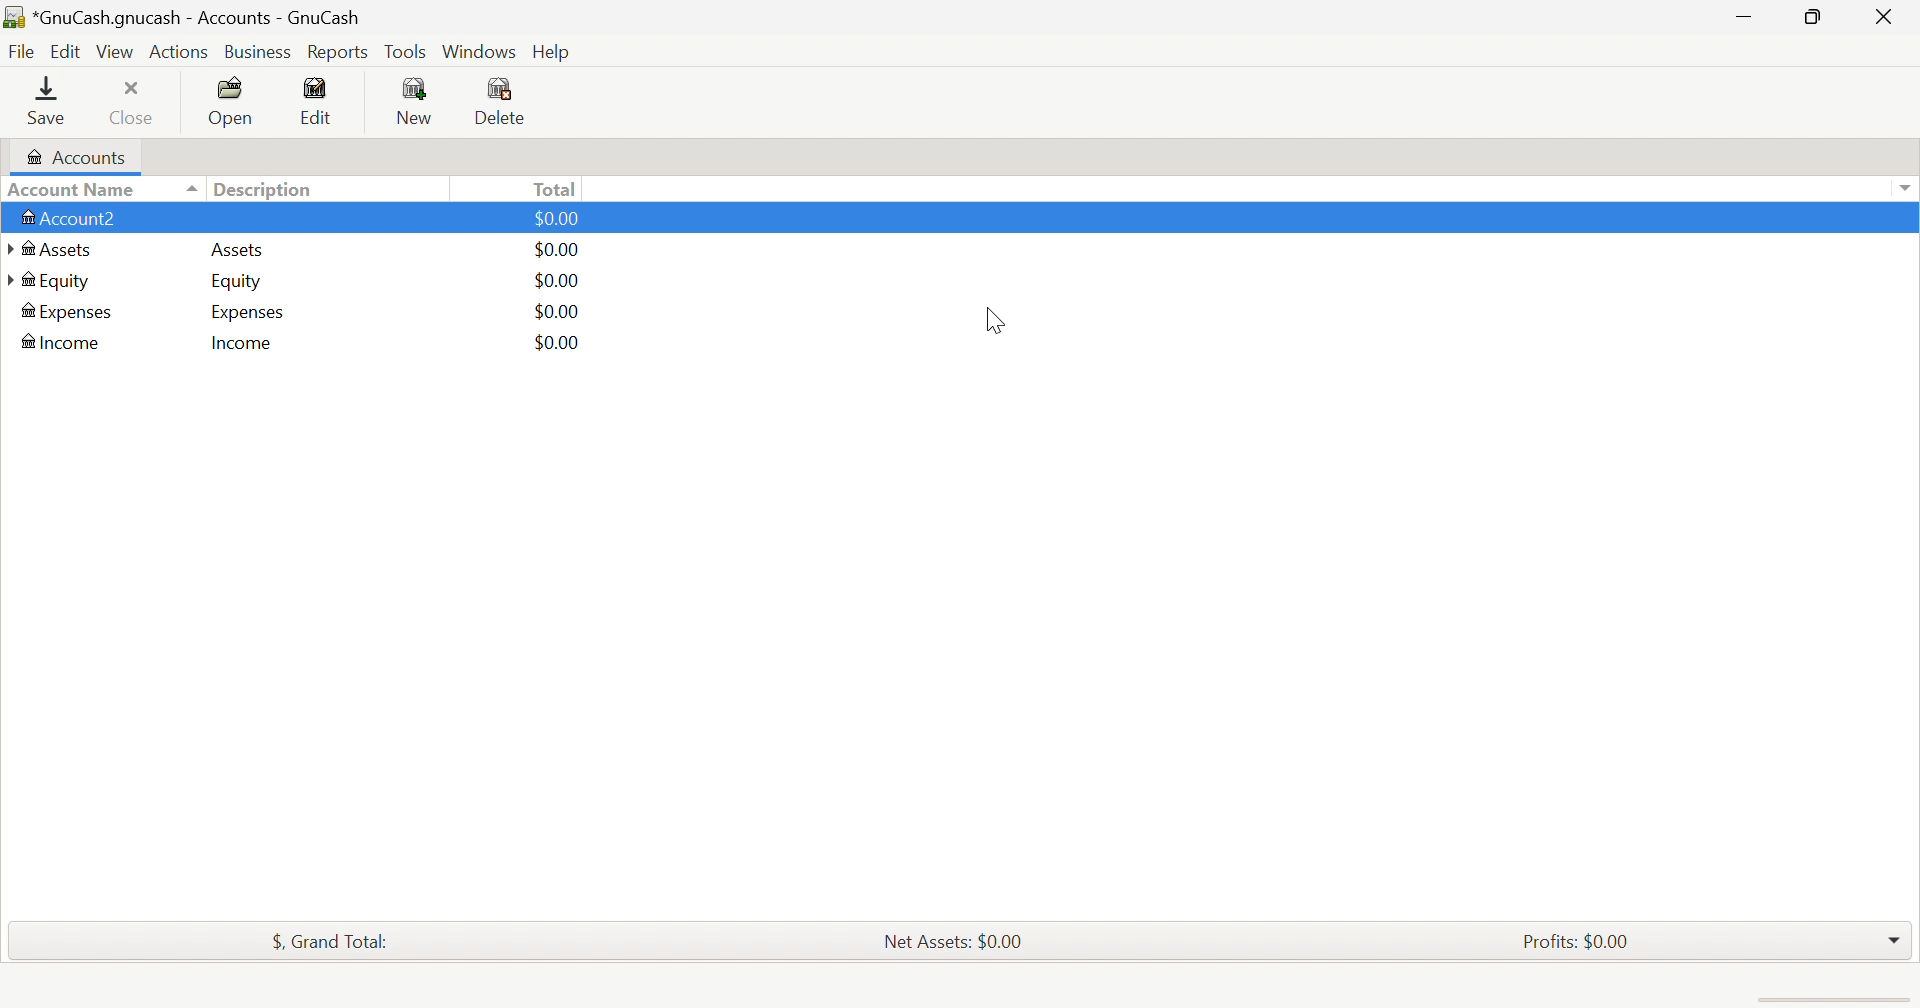 The image size is (1920, 1008). Describe the element at coordinates (1742, 16) in the screenshot. I see `Minimize` at that location.